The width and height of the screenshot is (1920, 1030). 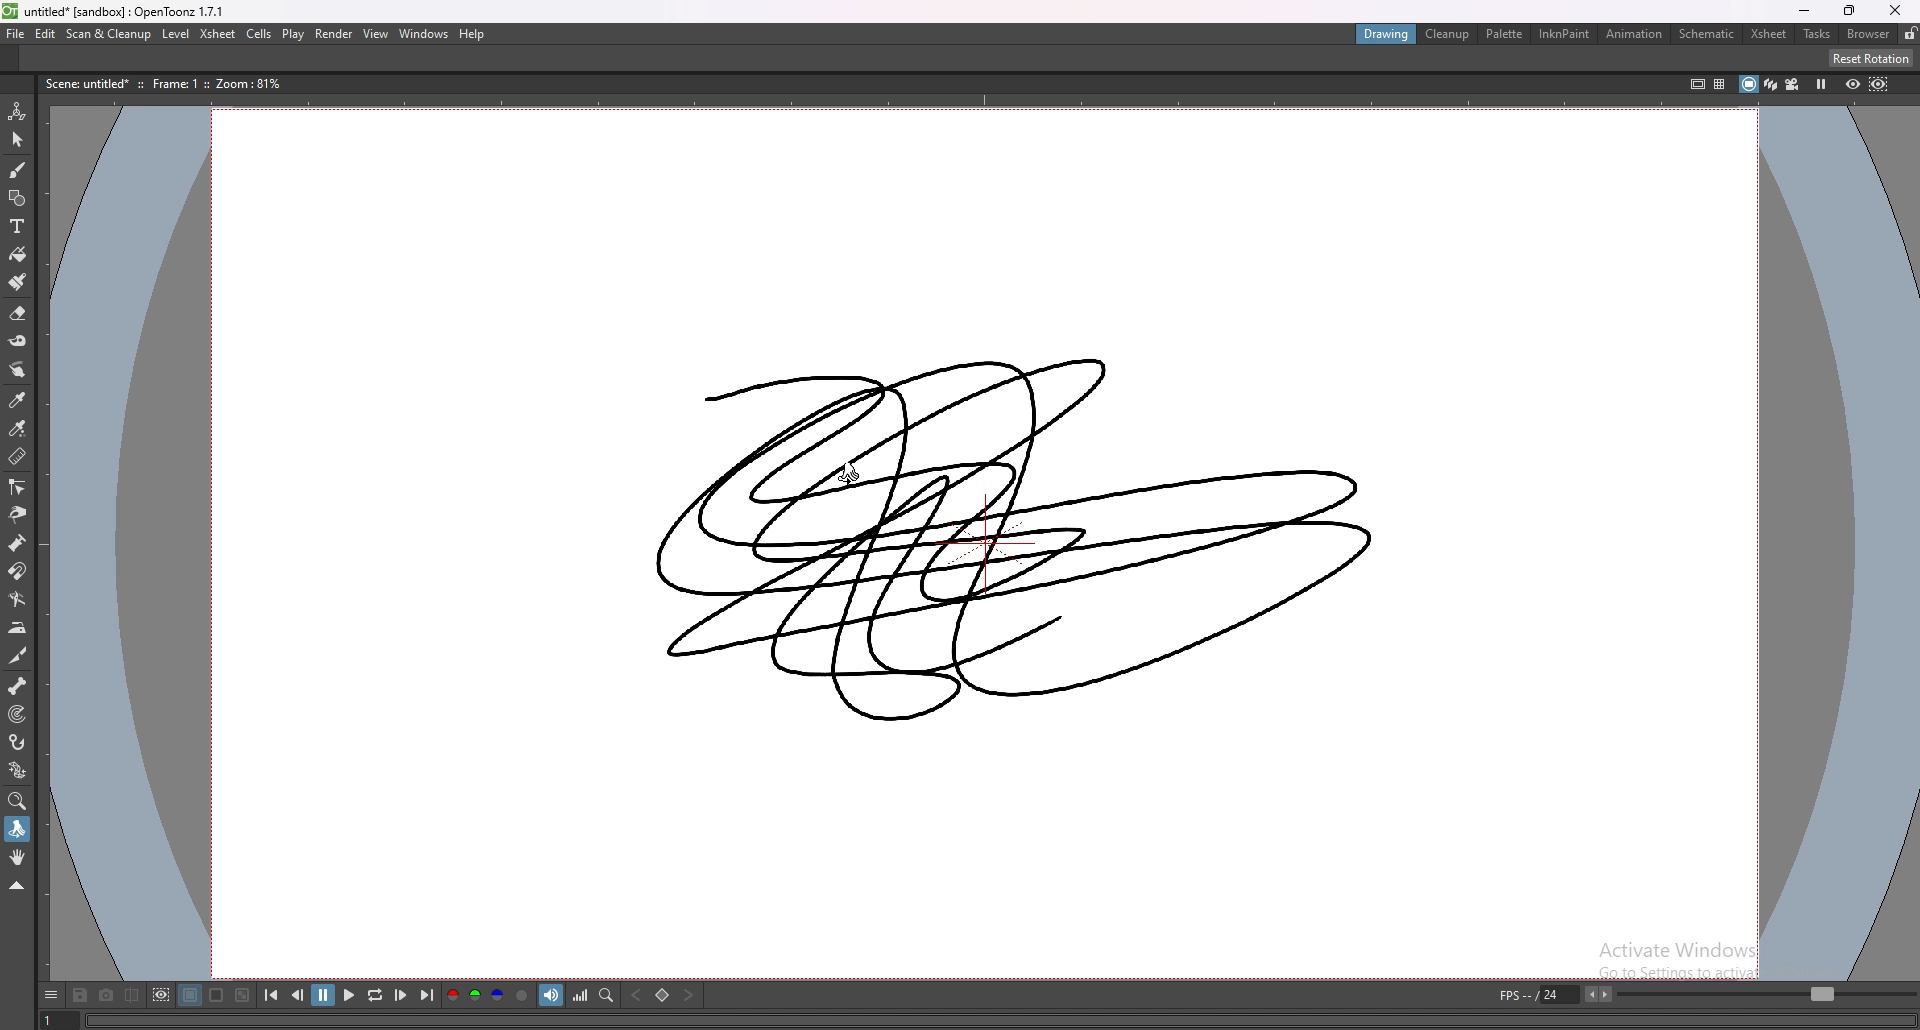 What do you see at coordinates (16, 571) in the screenshot?
I see `magnet` at bounding box center [16, 571].